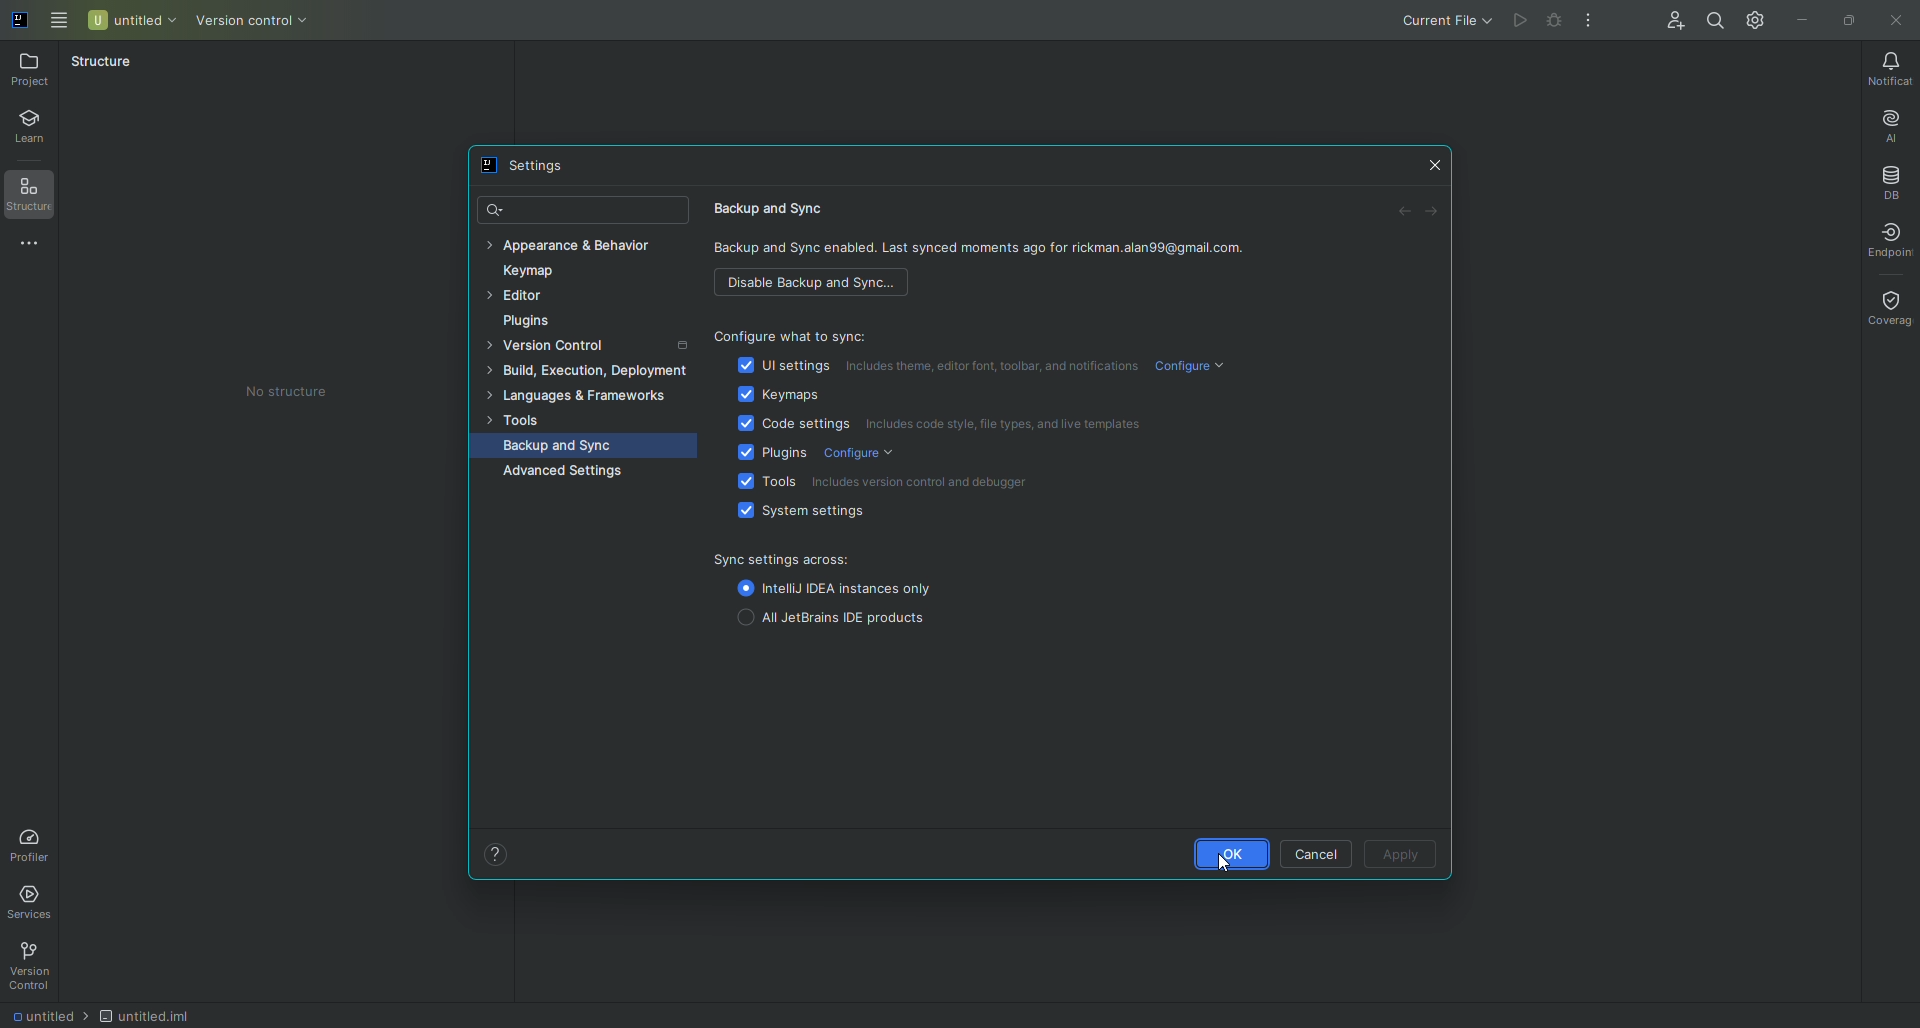 The width and height of the screenshot is (1920, 1028). I want to click on File type, so click(166, 1013).